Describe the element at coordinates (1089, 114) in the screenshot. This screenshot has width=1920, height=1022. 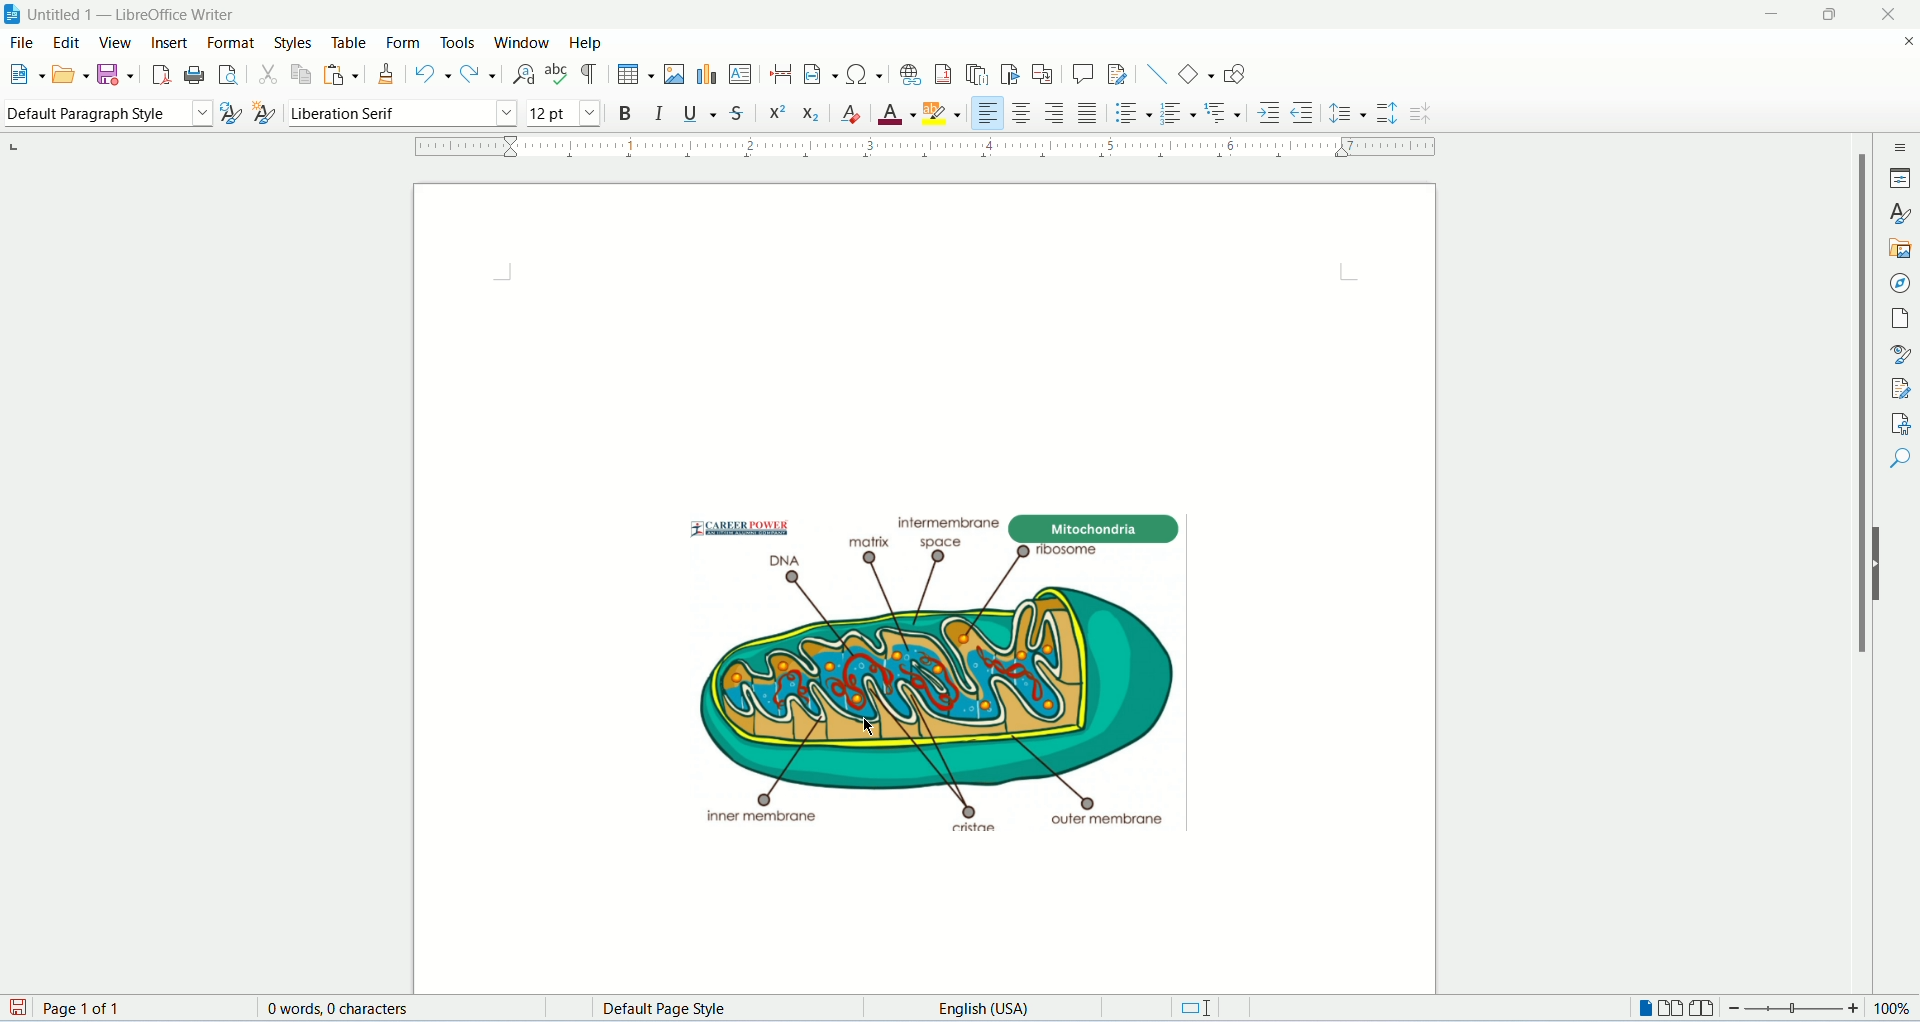
I see `justified` at that location.